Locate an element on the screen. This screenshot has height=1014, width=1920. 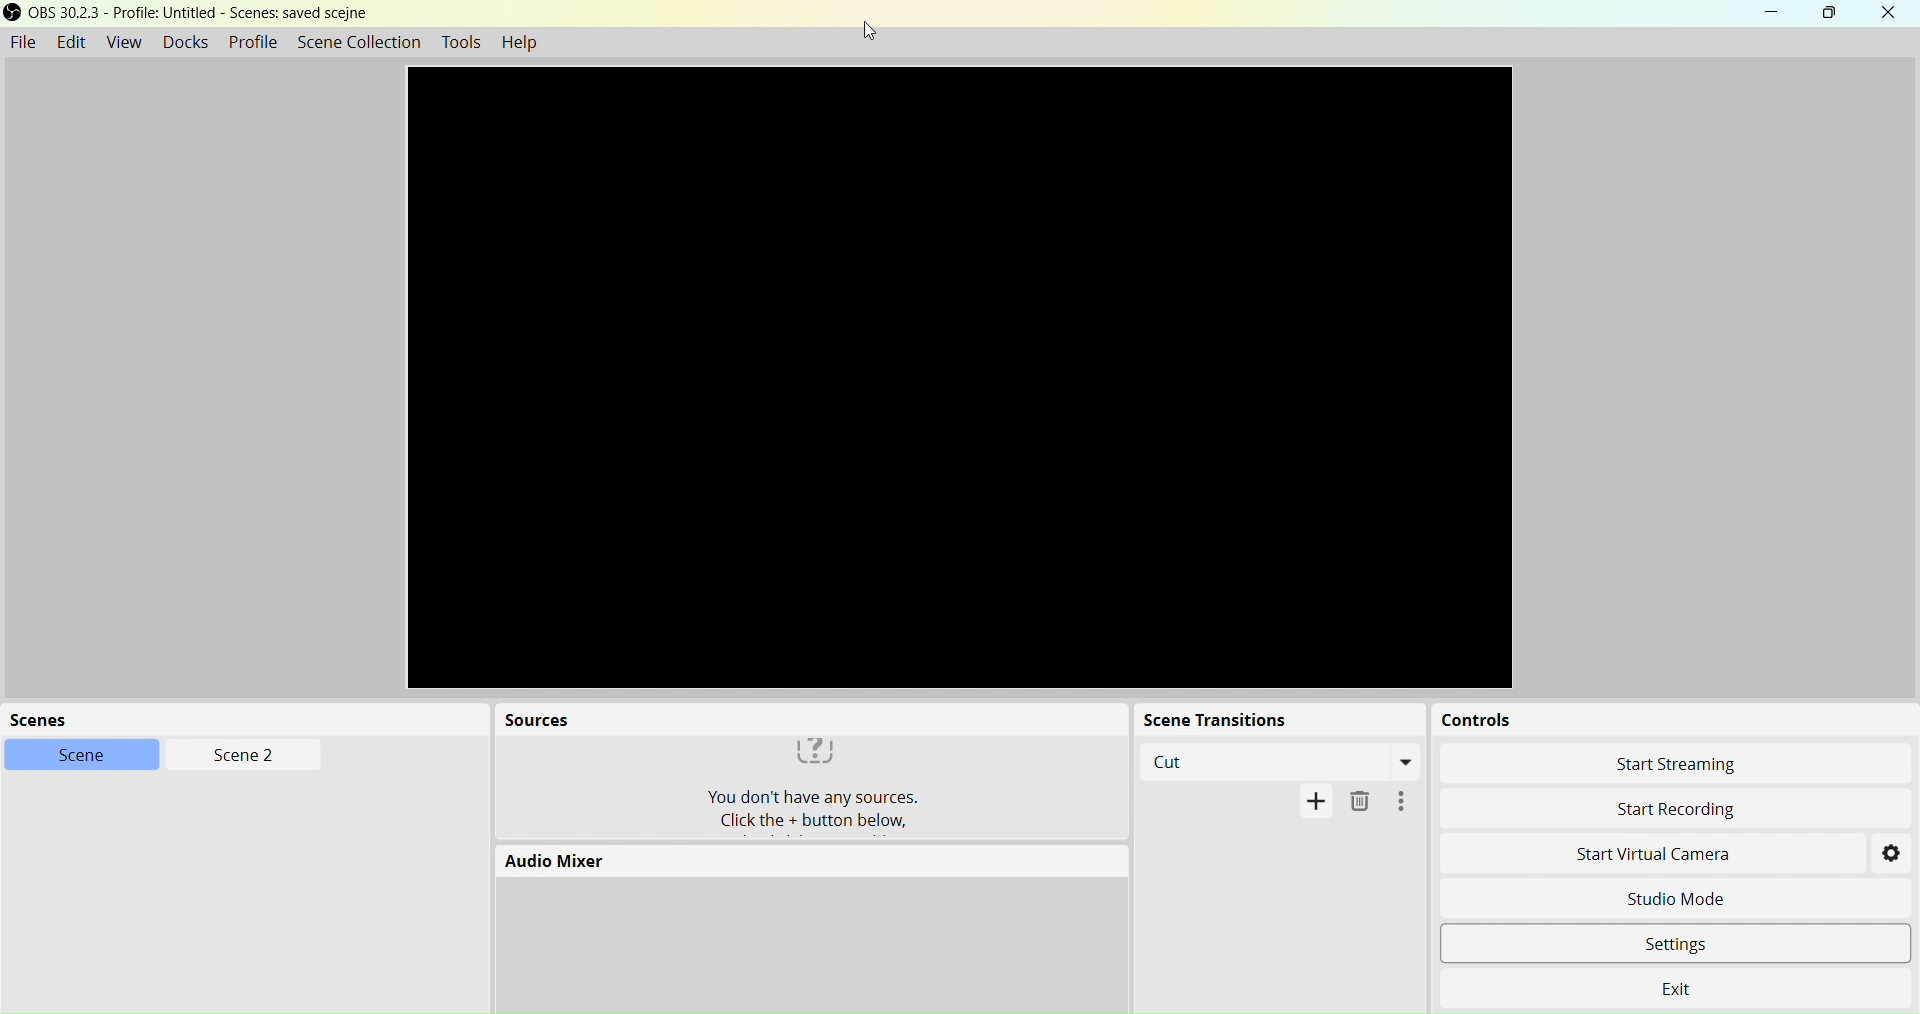
Start Recording is located at coordinates (1670, 808).